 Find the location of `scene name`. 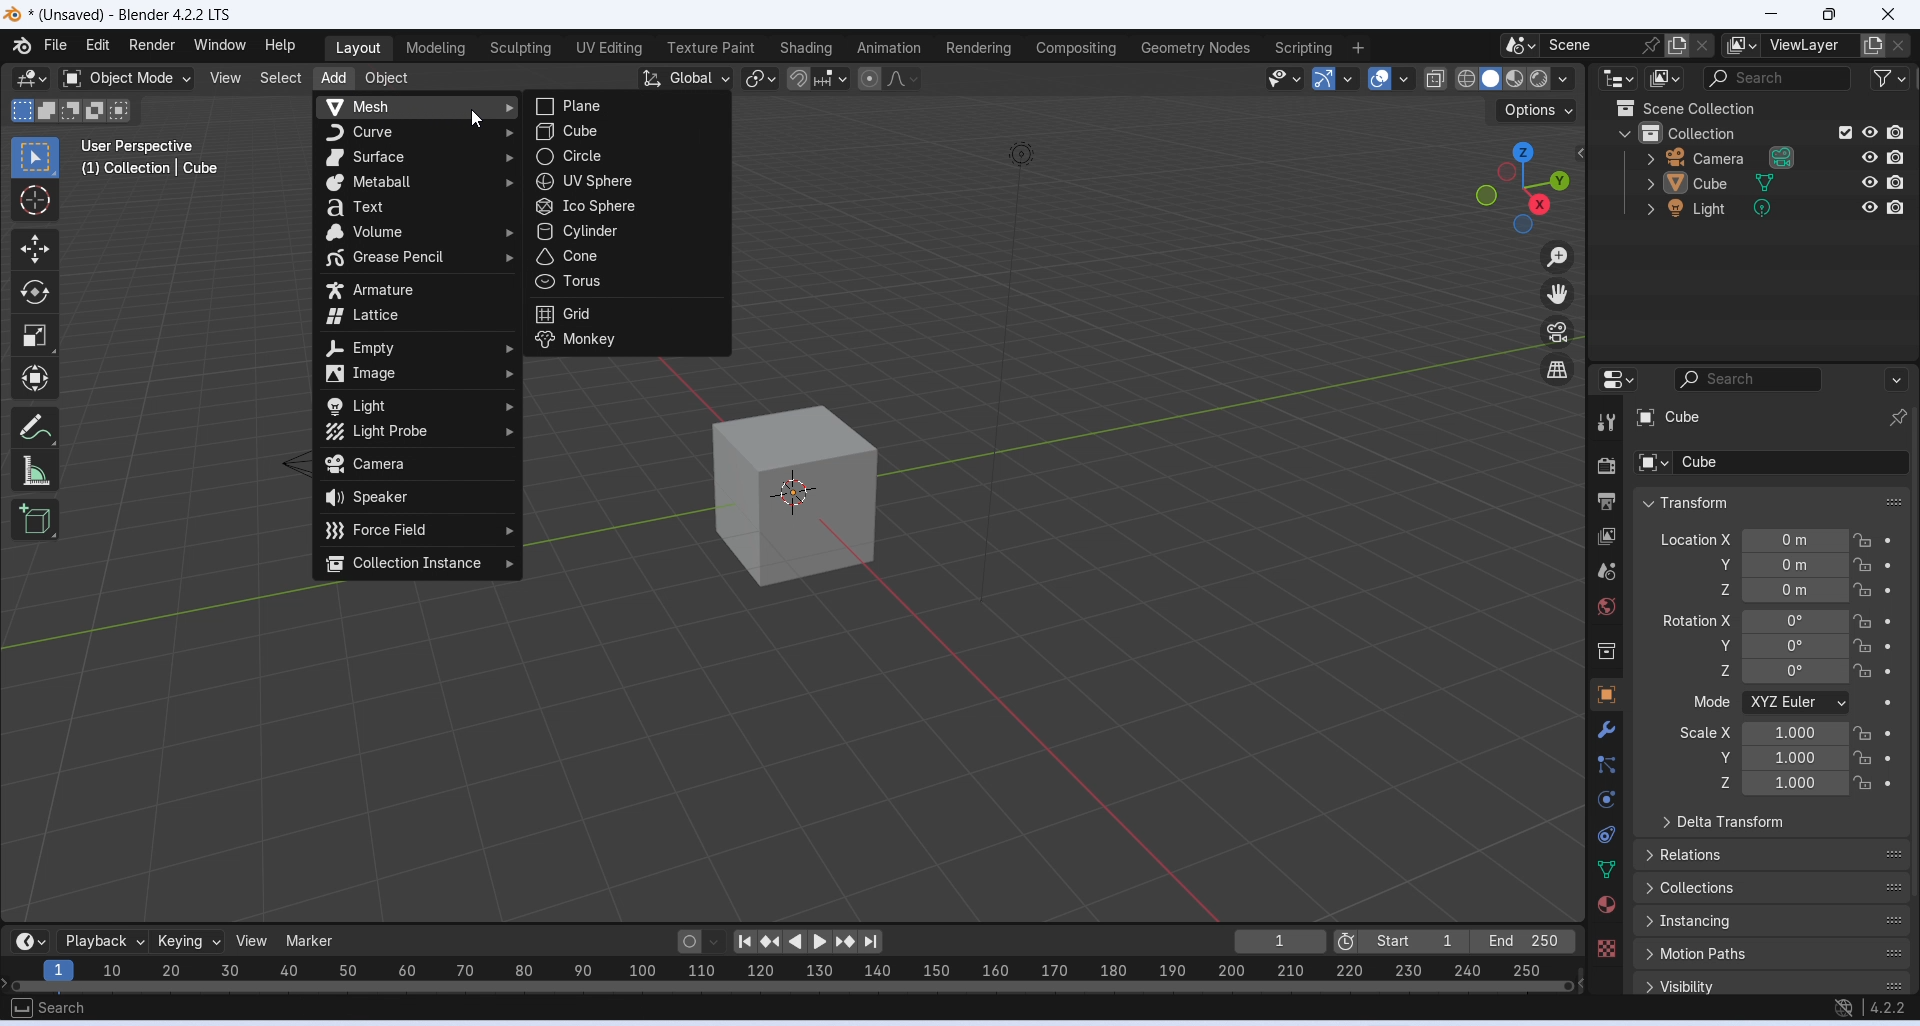

scene name is located at coordinates (1591, 45).